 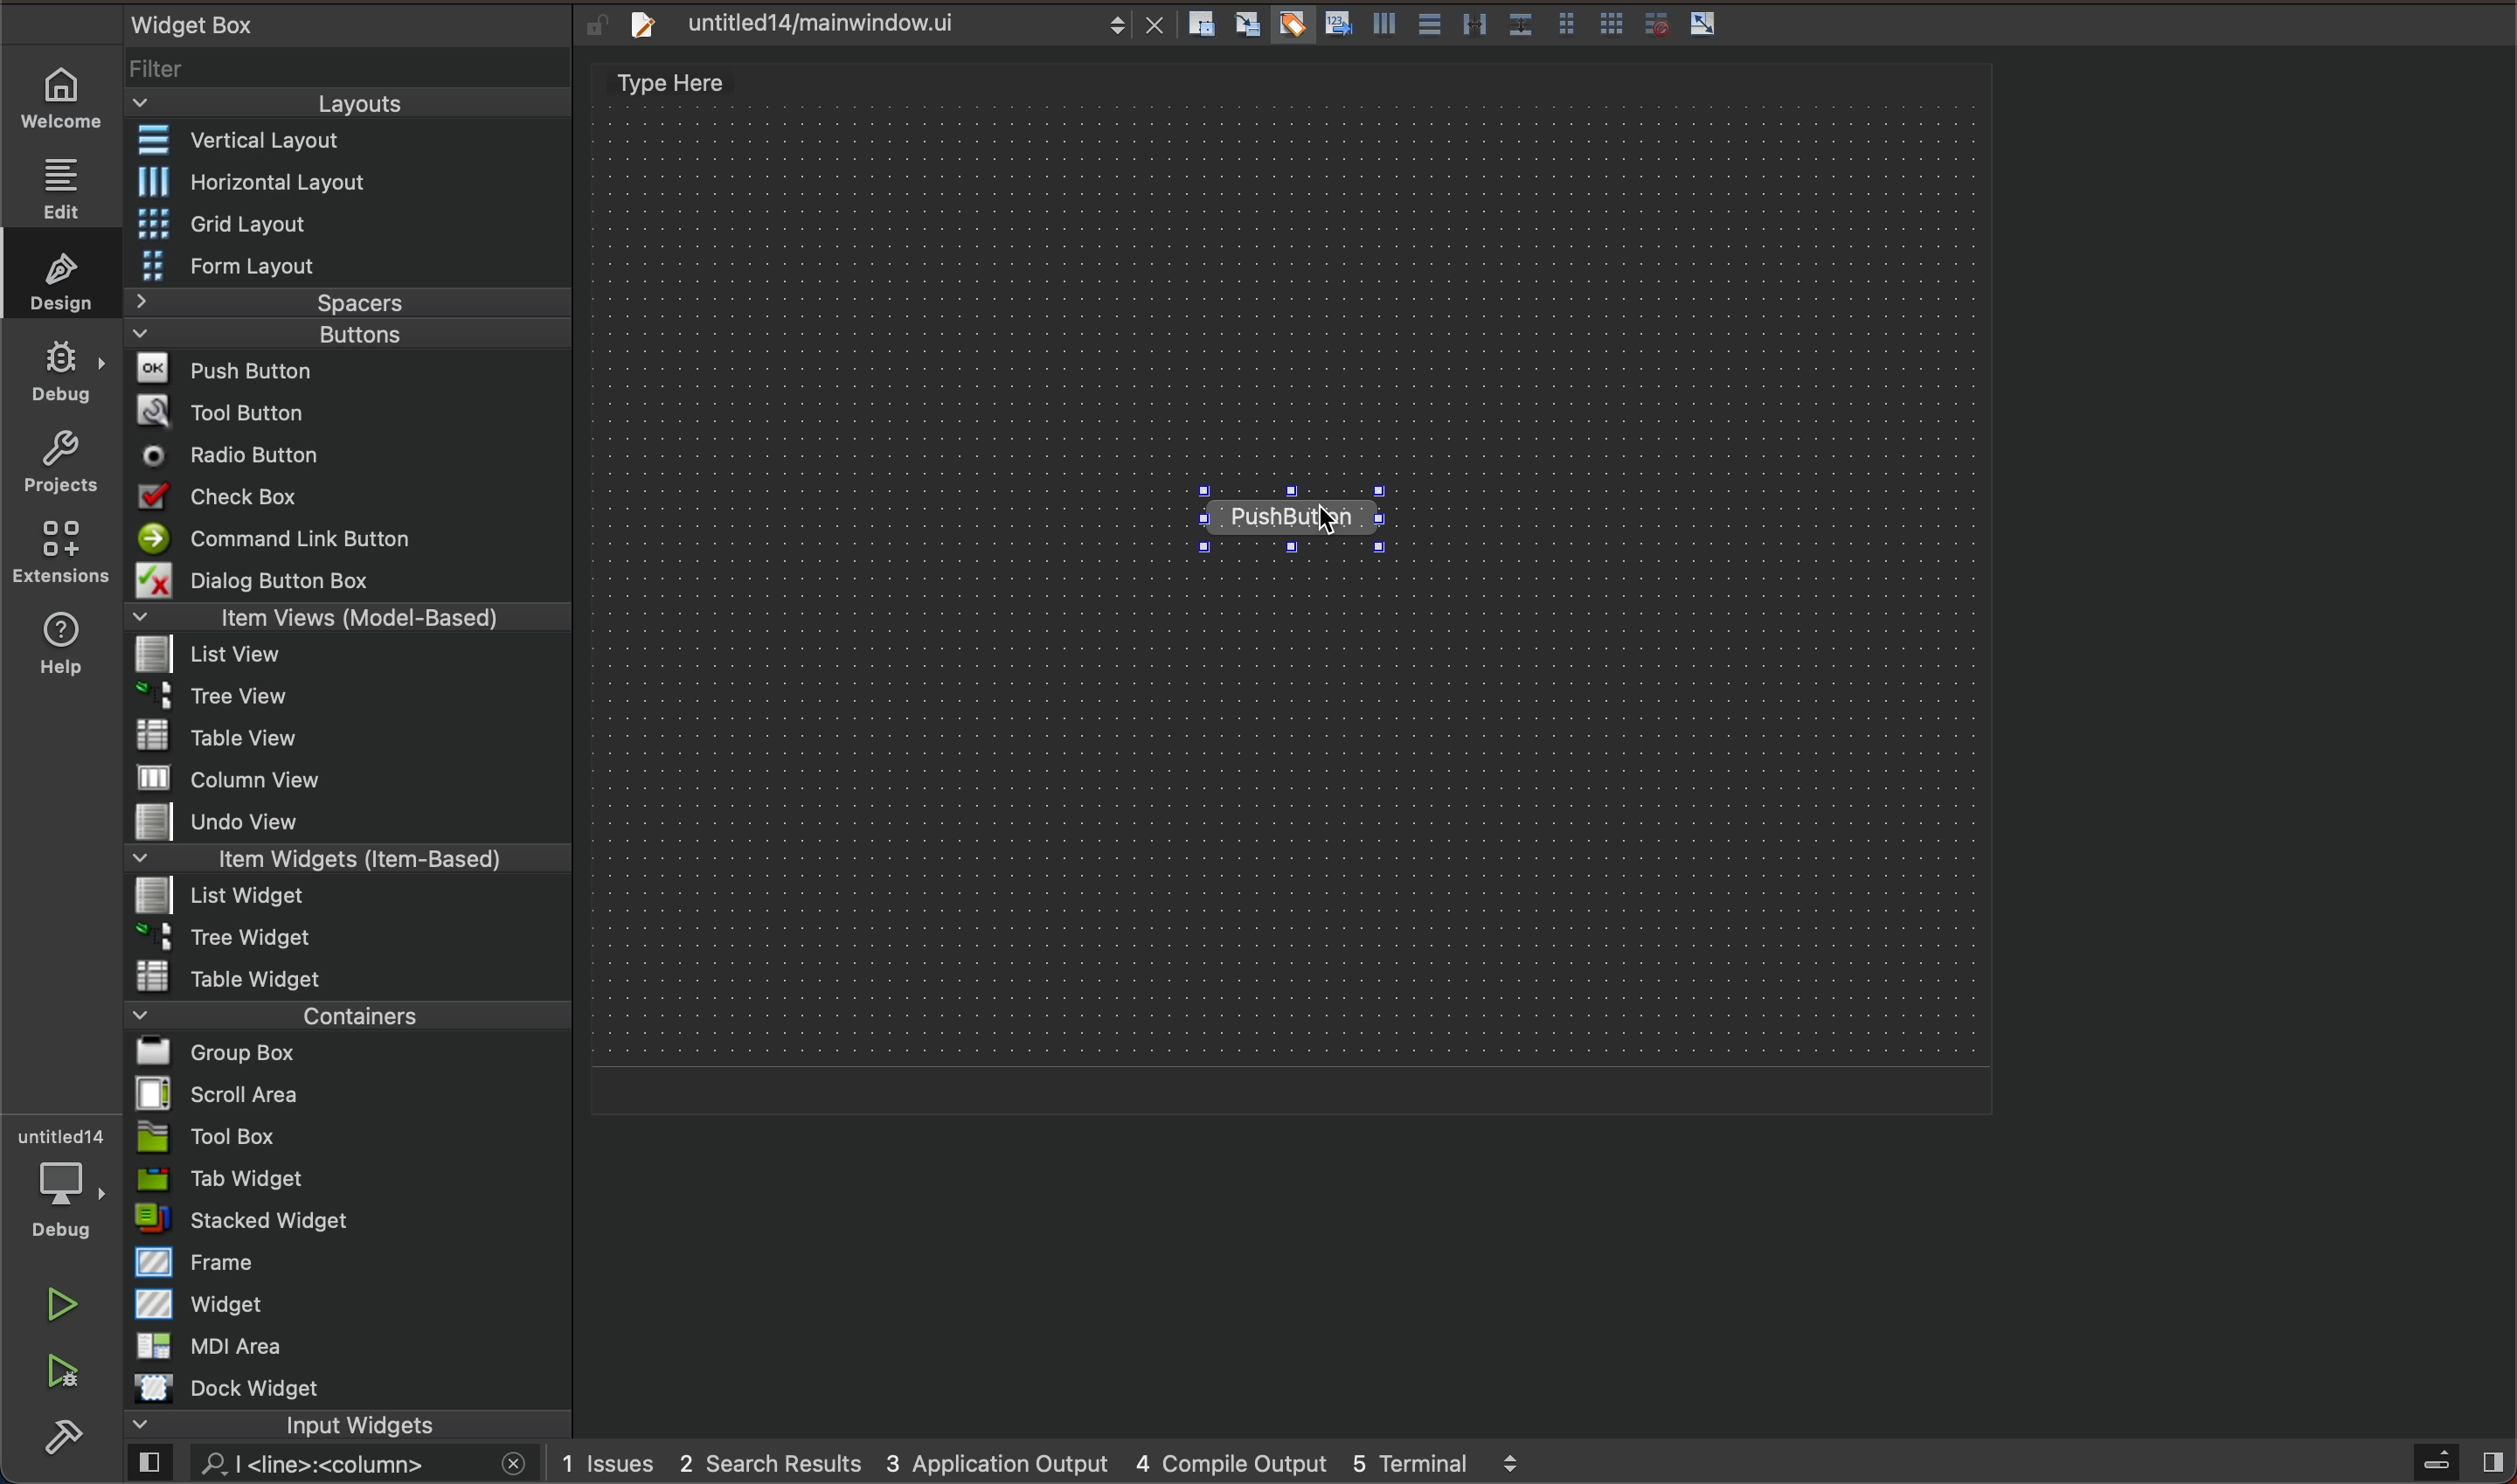 What do you see at coordinates (1297, 589) in the screenshot?
I see `design area` at bounding box center [1297, 589].